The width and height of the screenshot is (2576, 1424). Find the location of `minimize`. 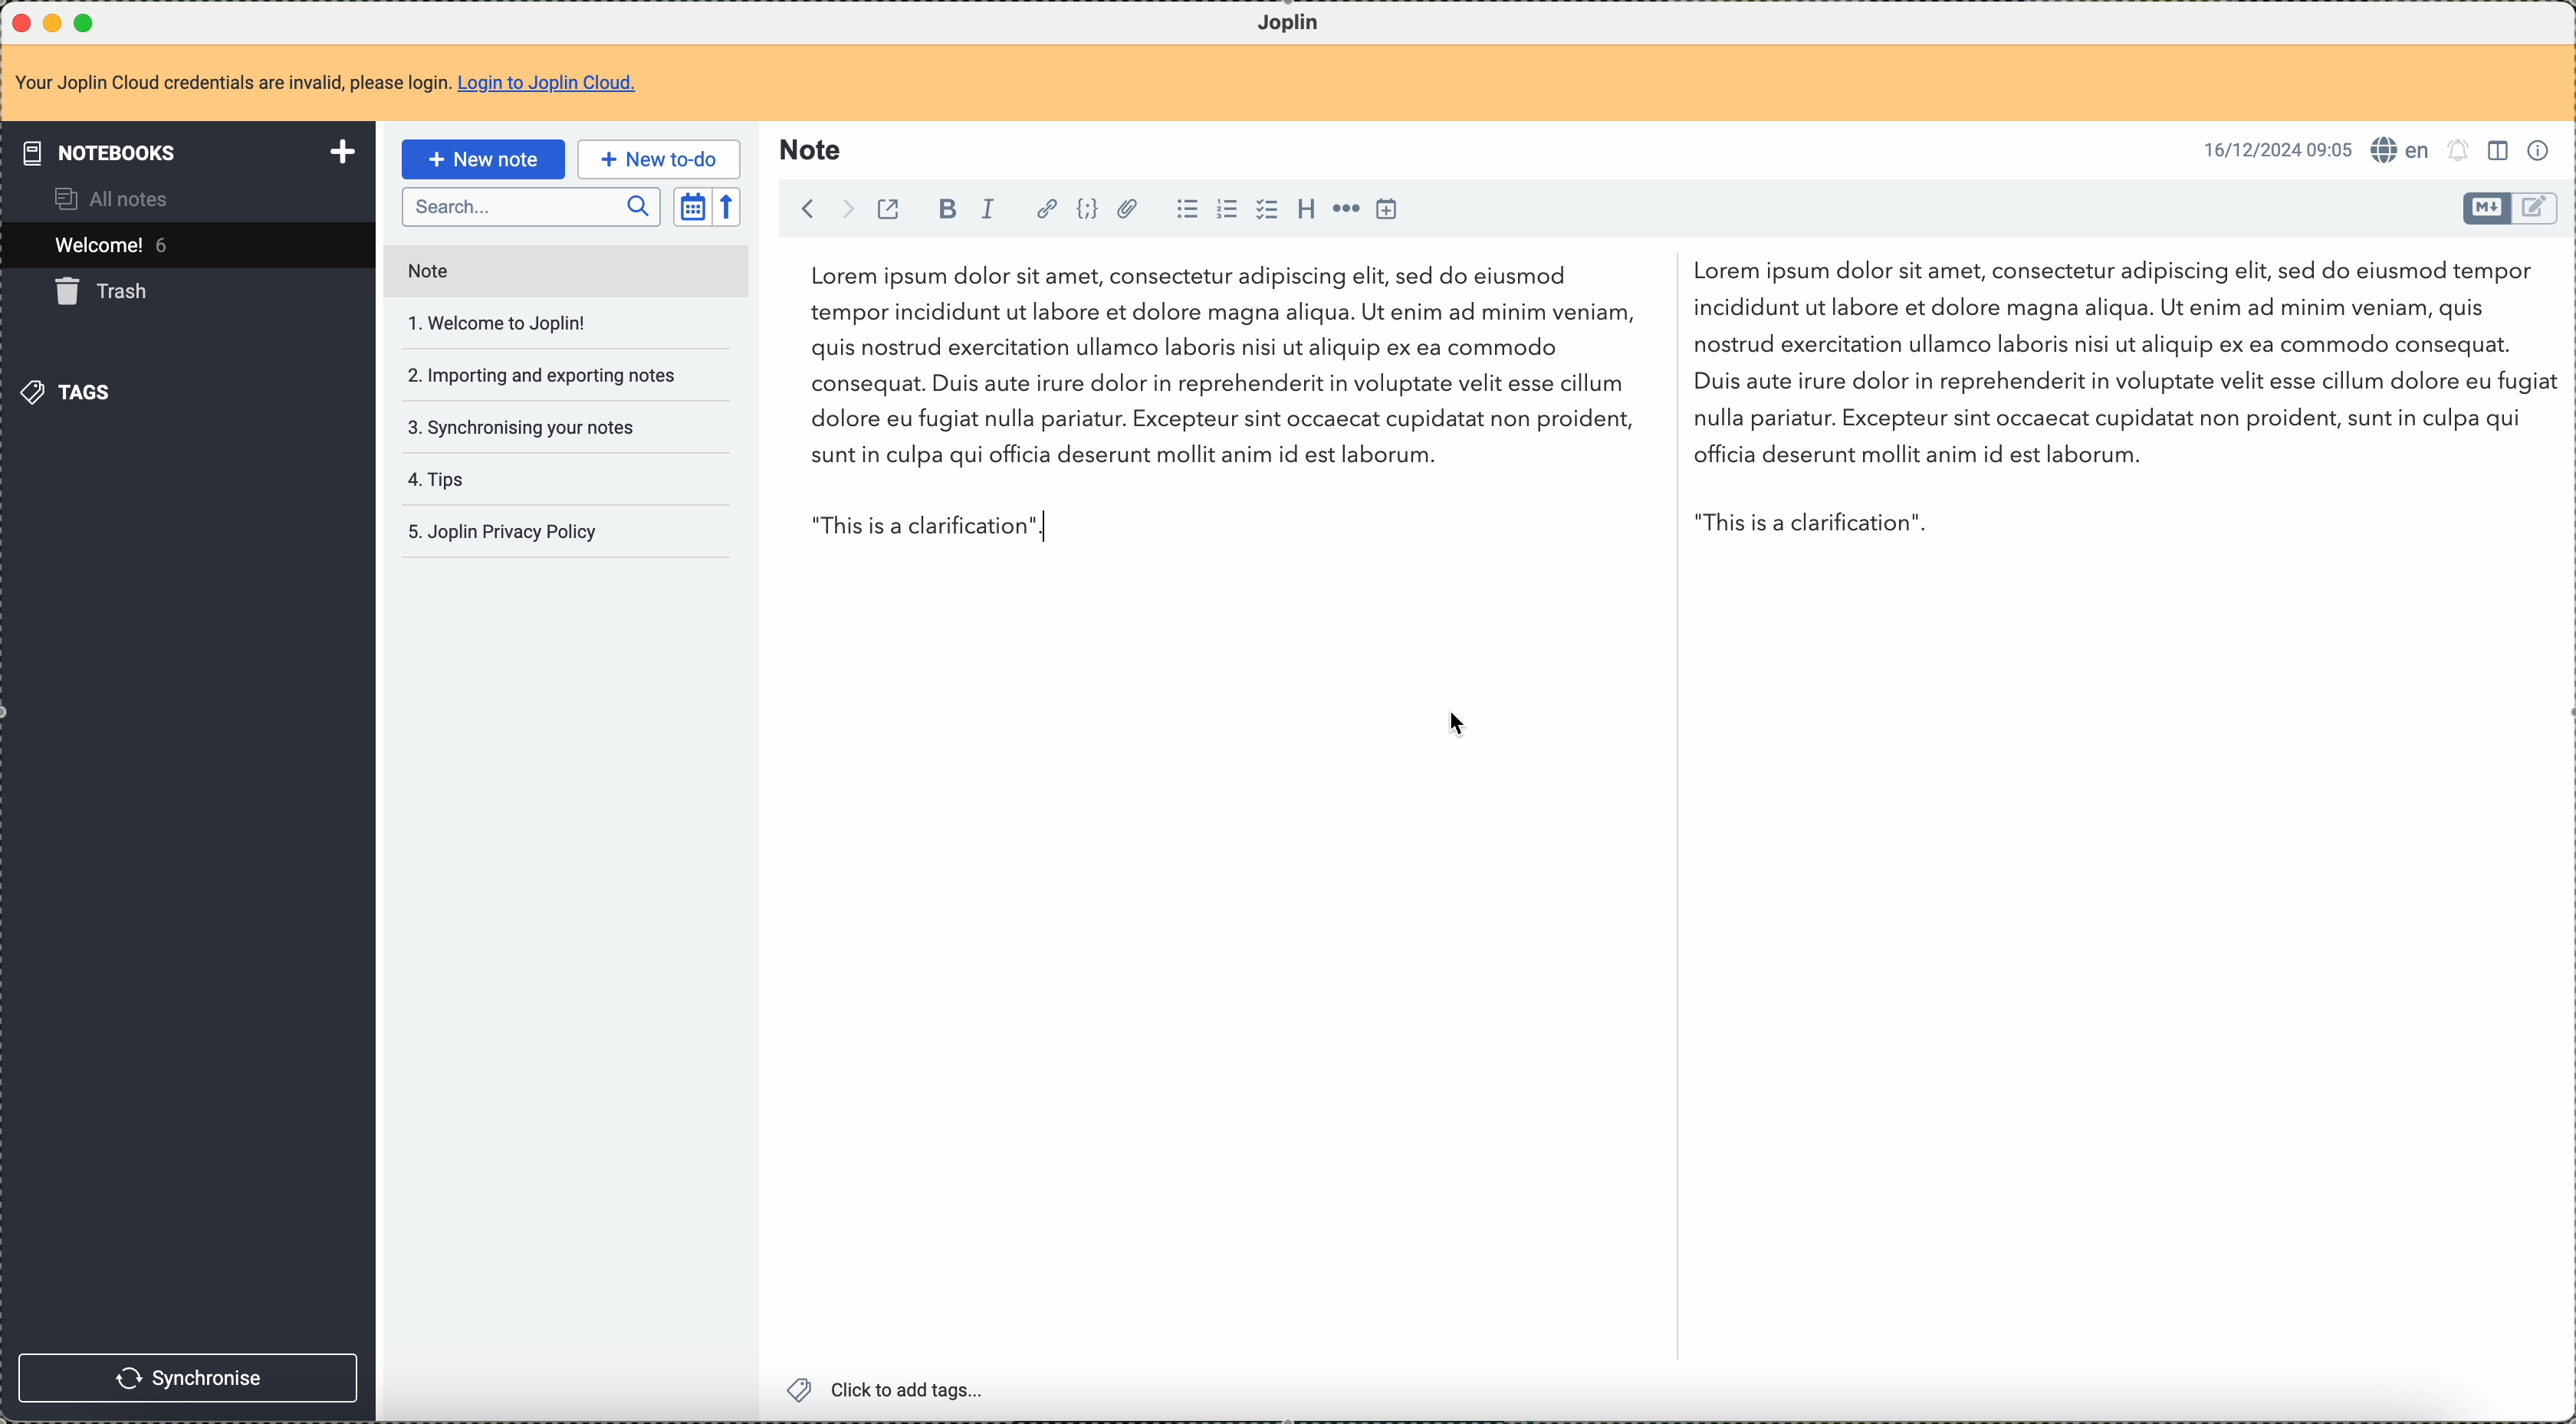

minimize is located at coordinates (53, 20).